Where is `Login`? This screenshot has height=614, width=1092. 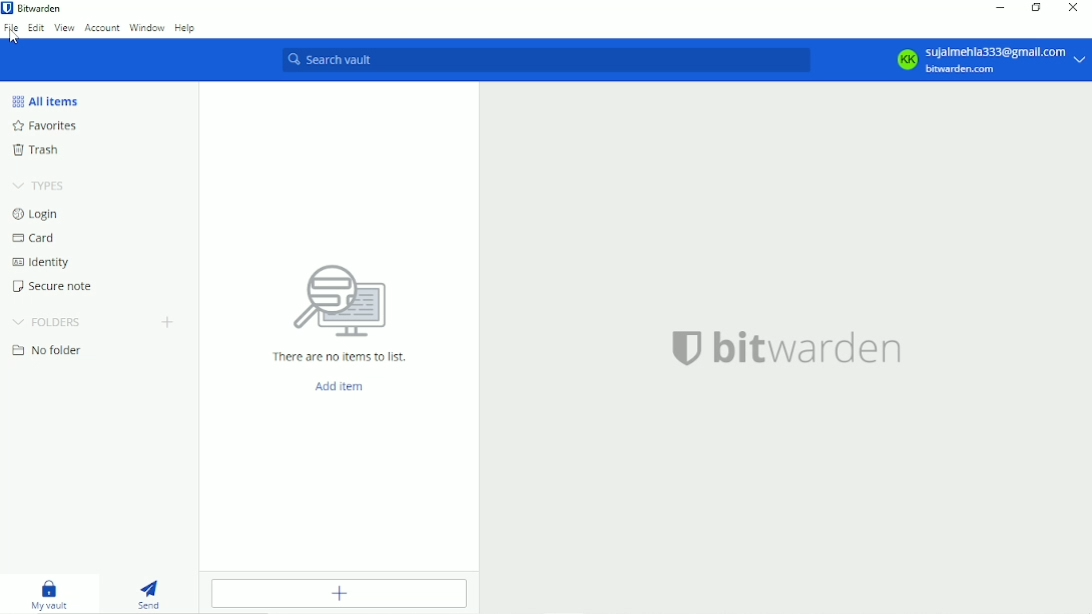
Login is located at coordinates (36, 214).